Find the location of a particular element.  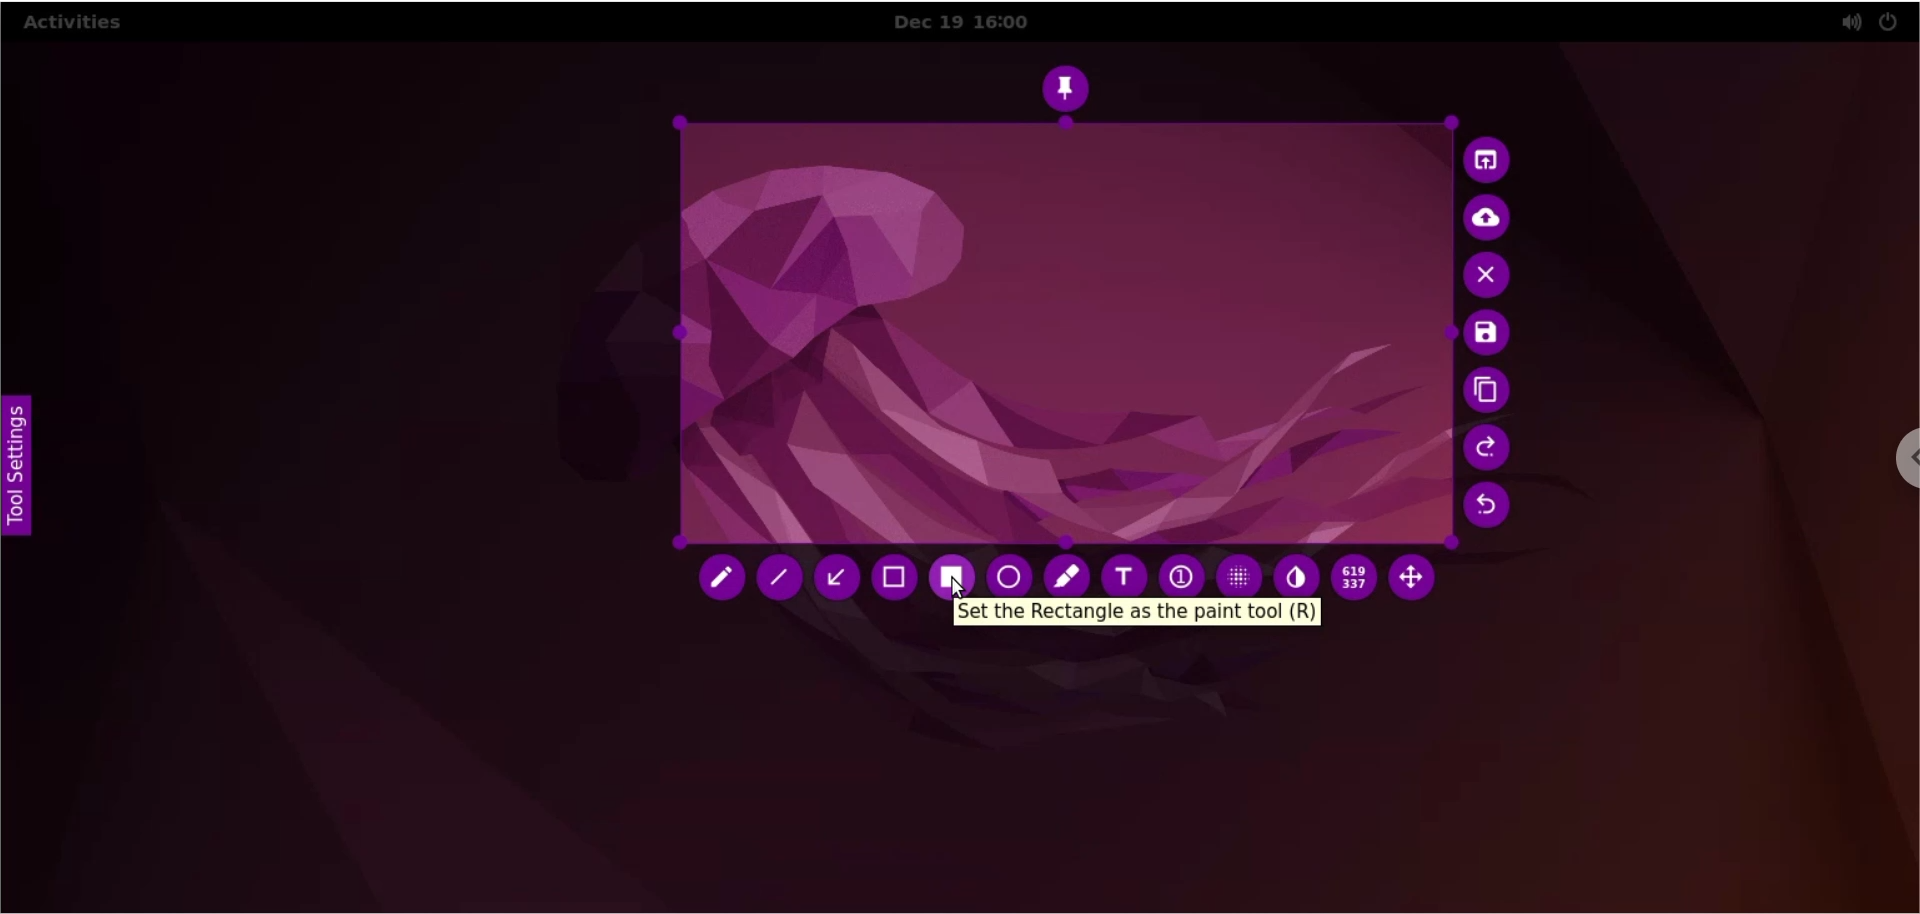

tool settings is located at coordinates (23, 466).